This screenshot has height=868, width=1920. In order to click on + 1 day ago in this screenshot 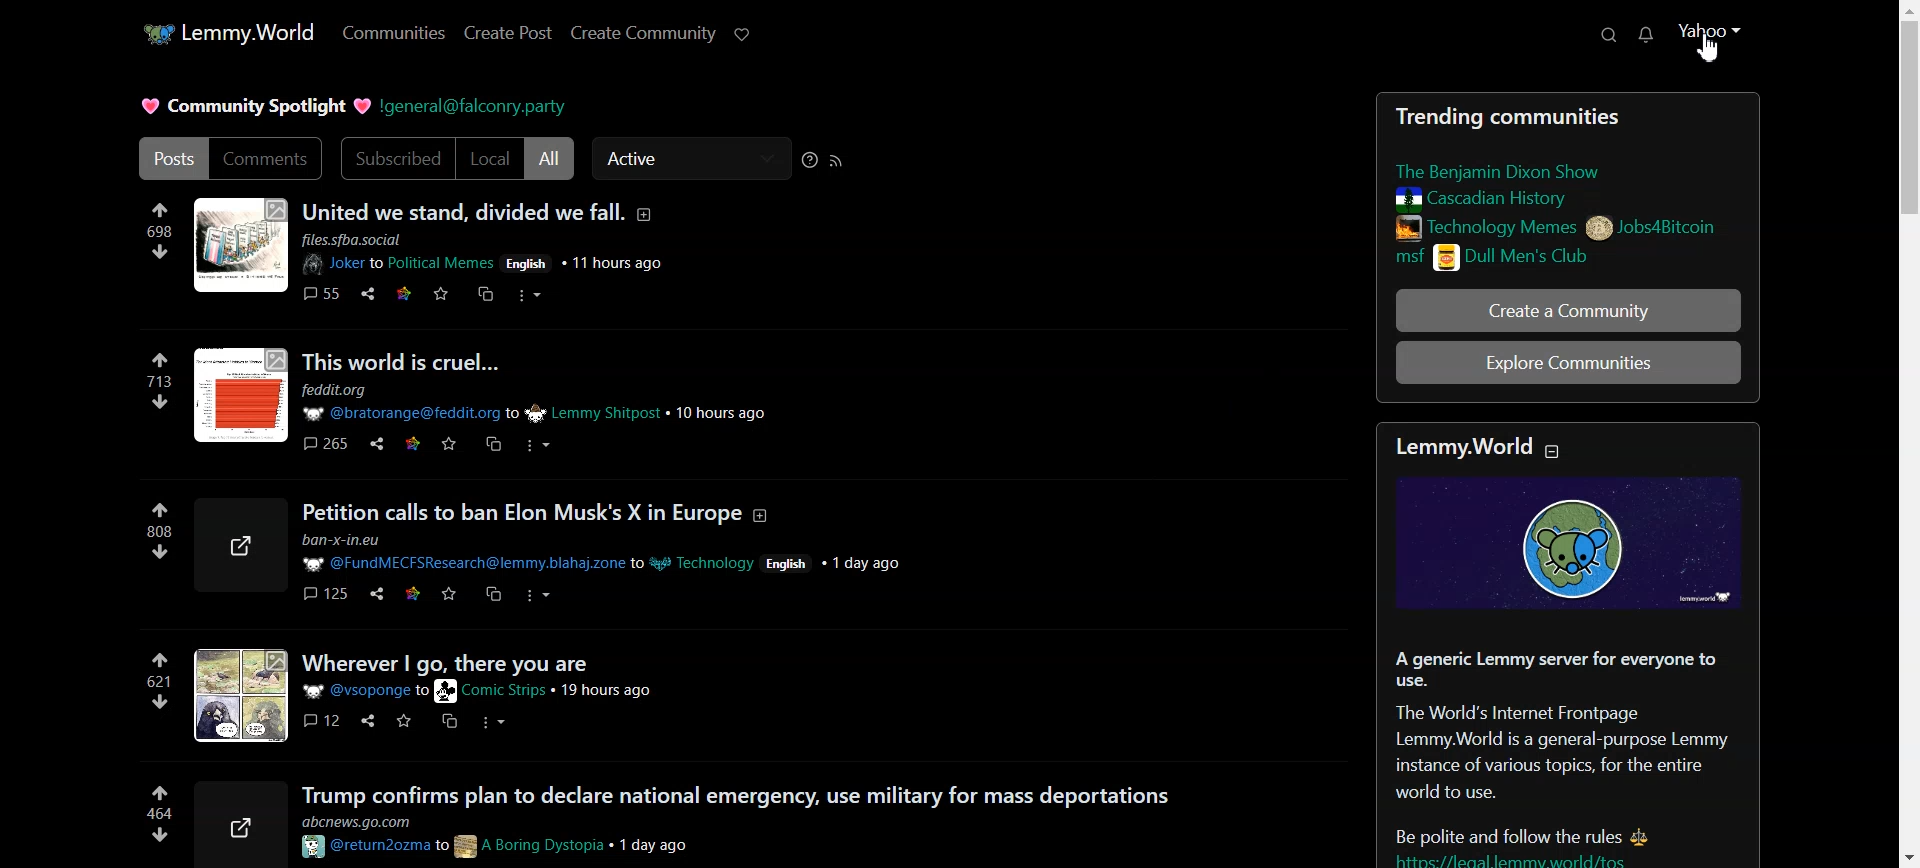, I will do `click(866, 564)`.